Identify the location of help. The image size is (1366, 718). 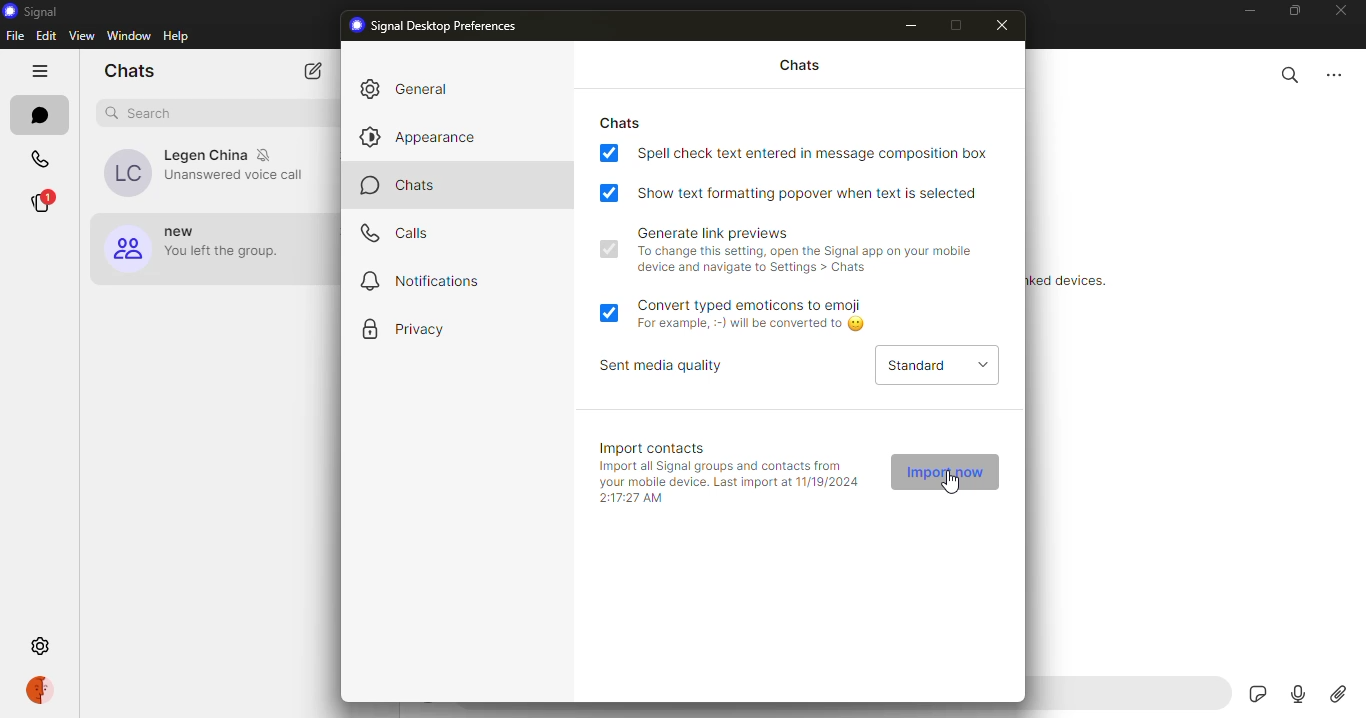
(176, 35).